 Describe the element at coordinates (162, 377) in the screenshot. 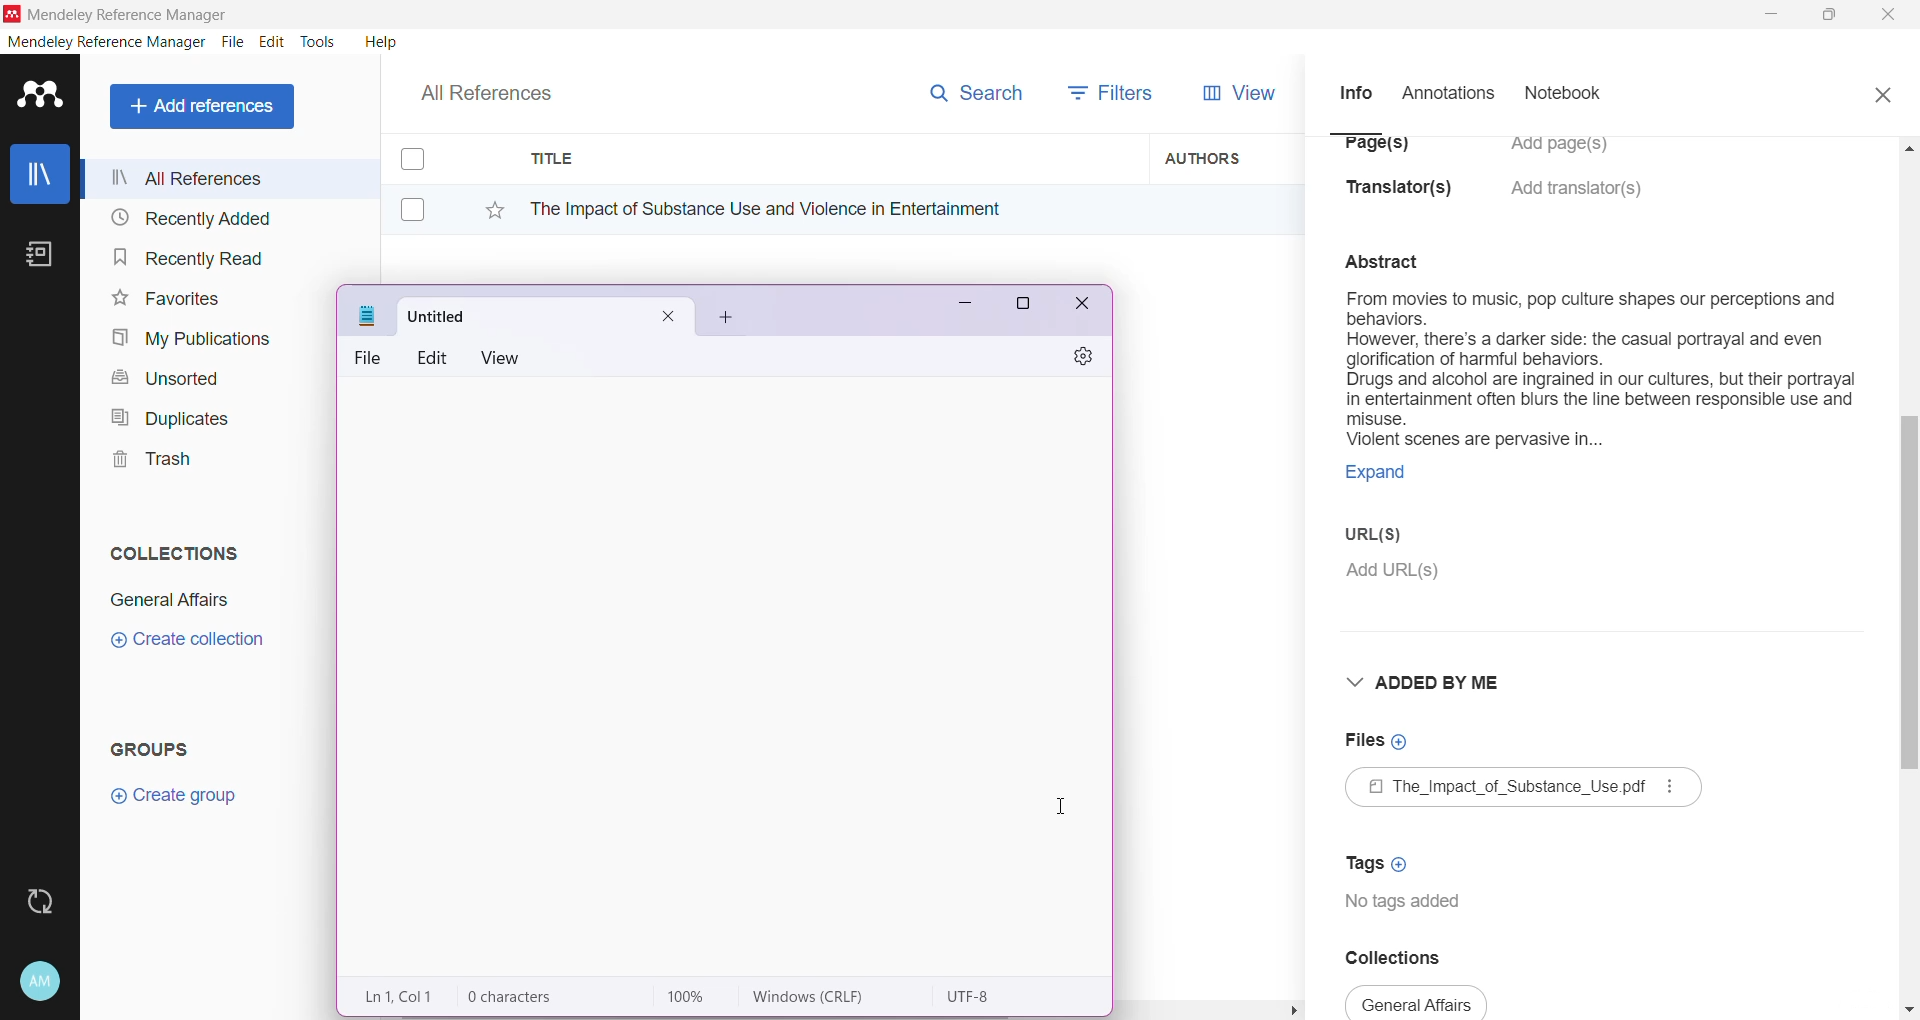

I see `Unsorted` at that location.